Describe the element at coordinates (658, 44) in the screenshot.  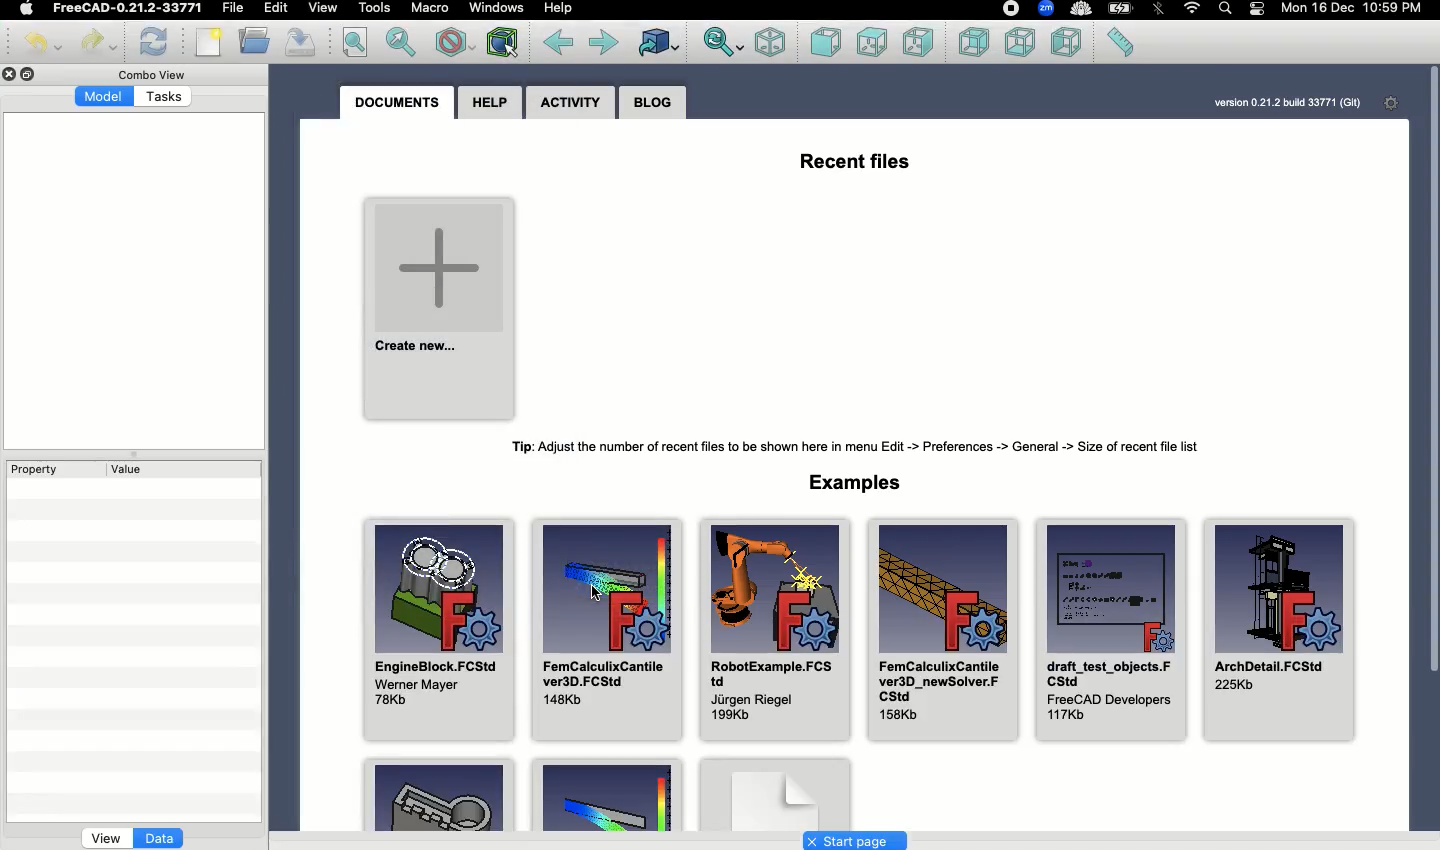
I see `Go to linked object ` at that location.